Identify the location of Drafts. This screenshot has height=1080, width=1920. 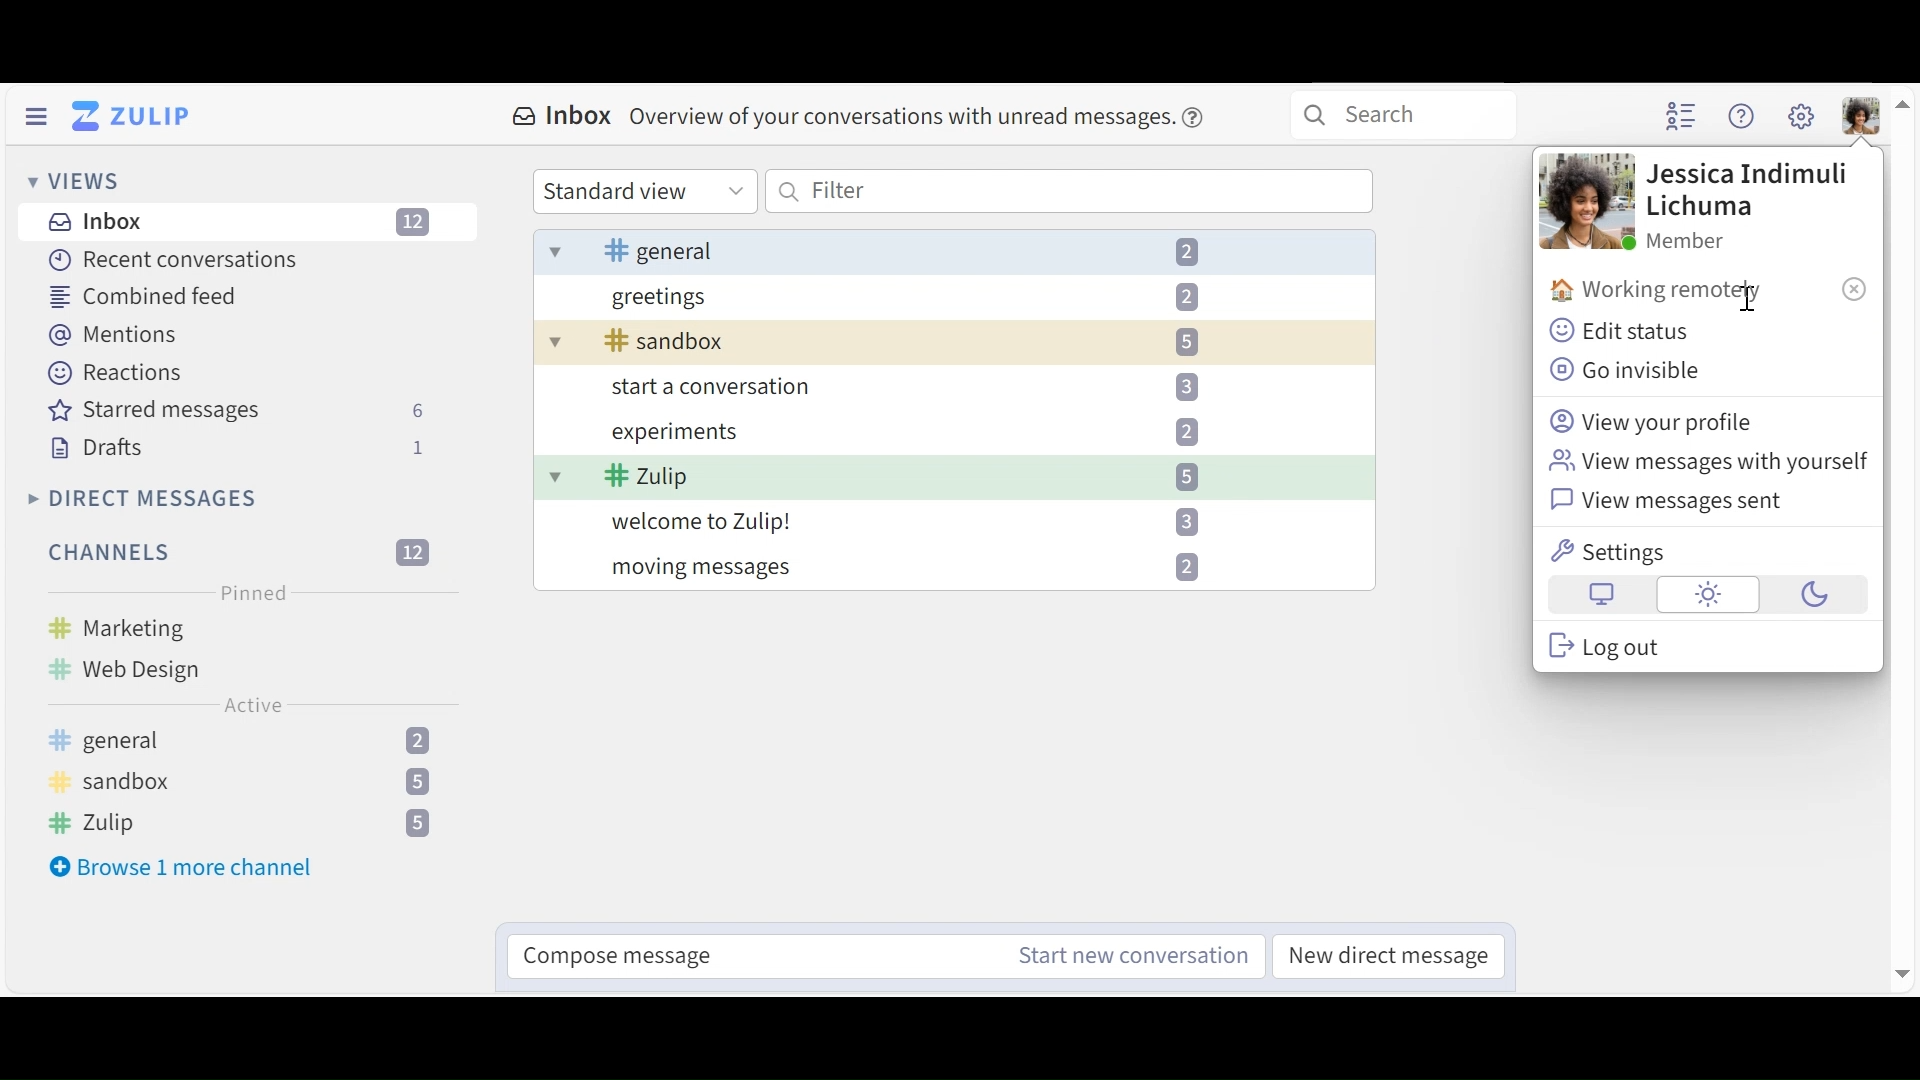
(233, 447).